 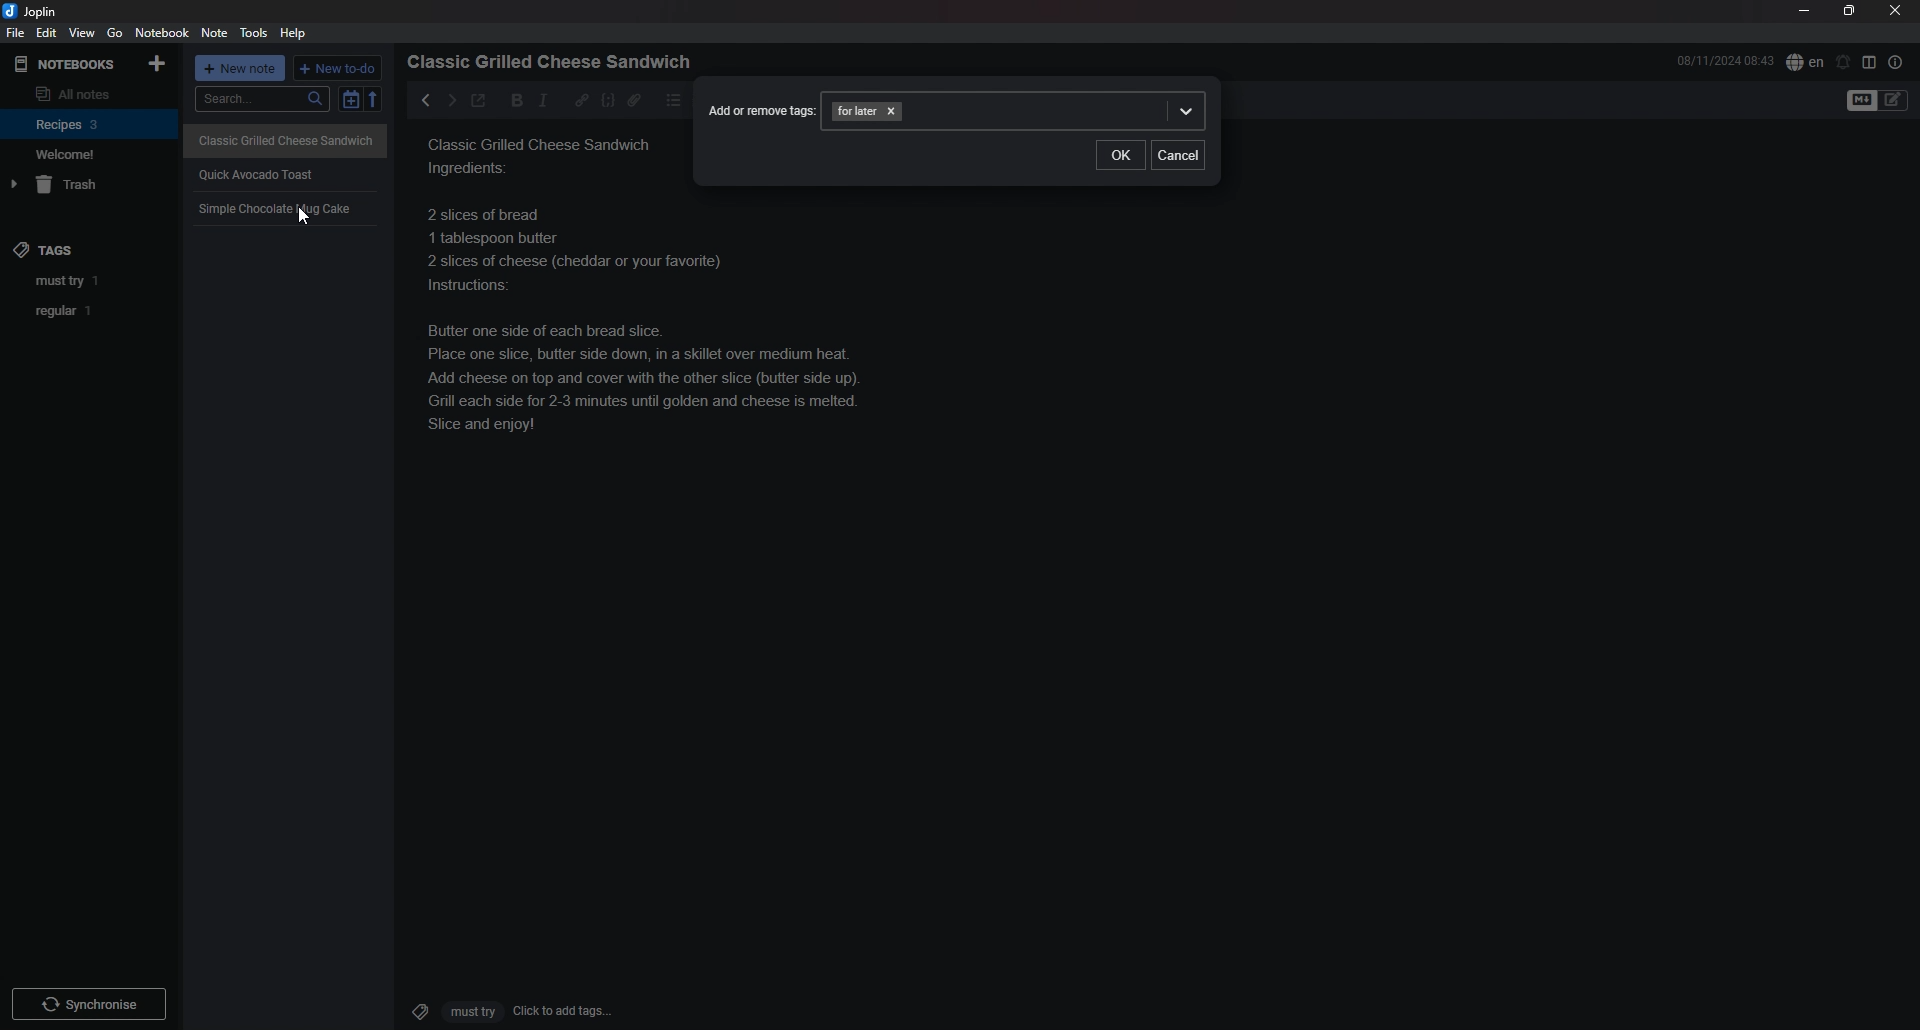 I want to click on Classic Grilled Cheese Sandwich, so click(x=287, y=139).